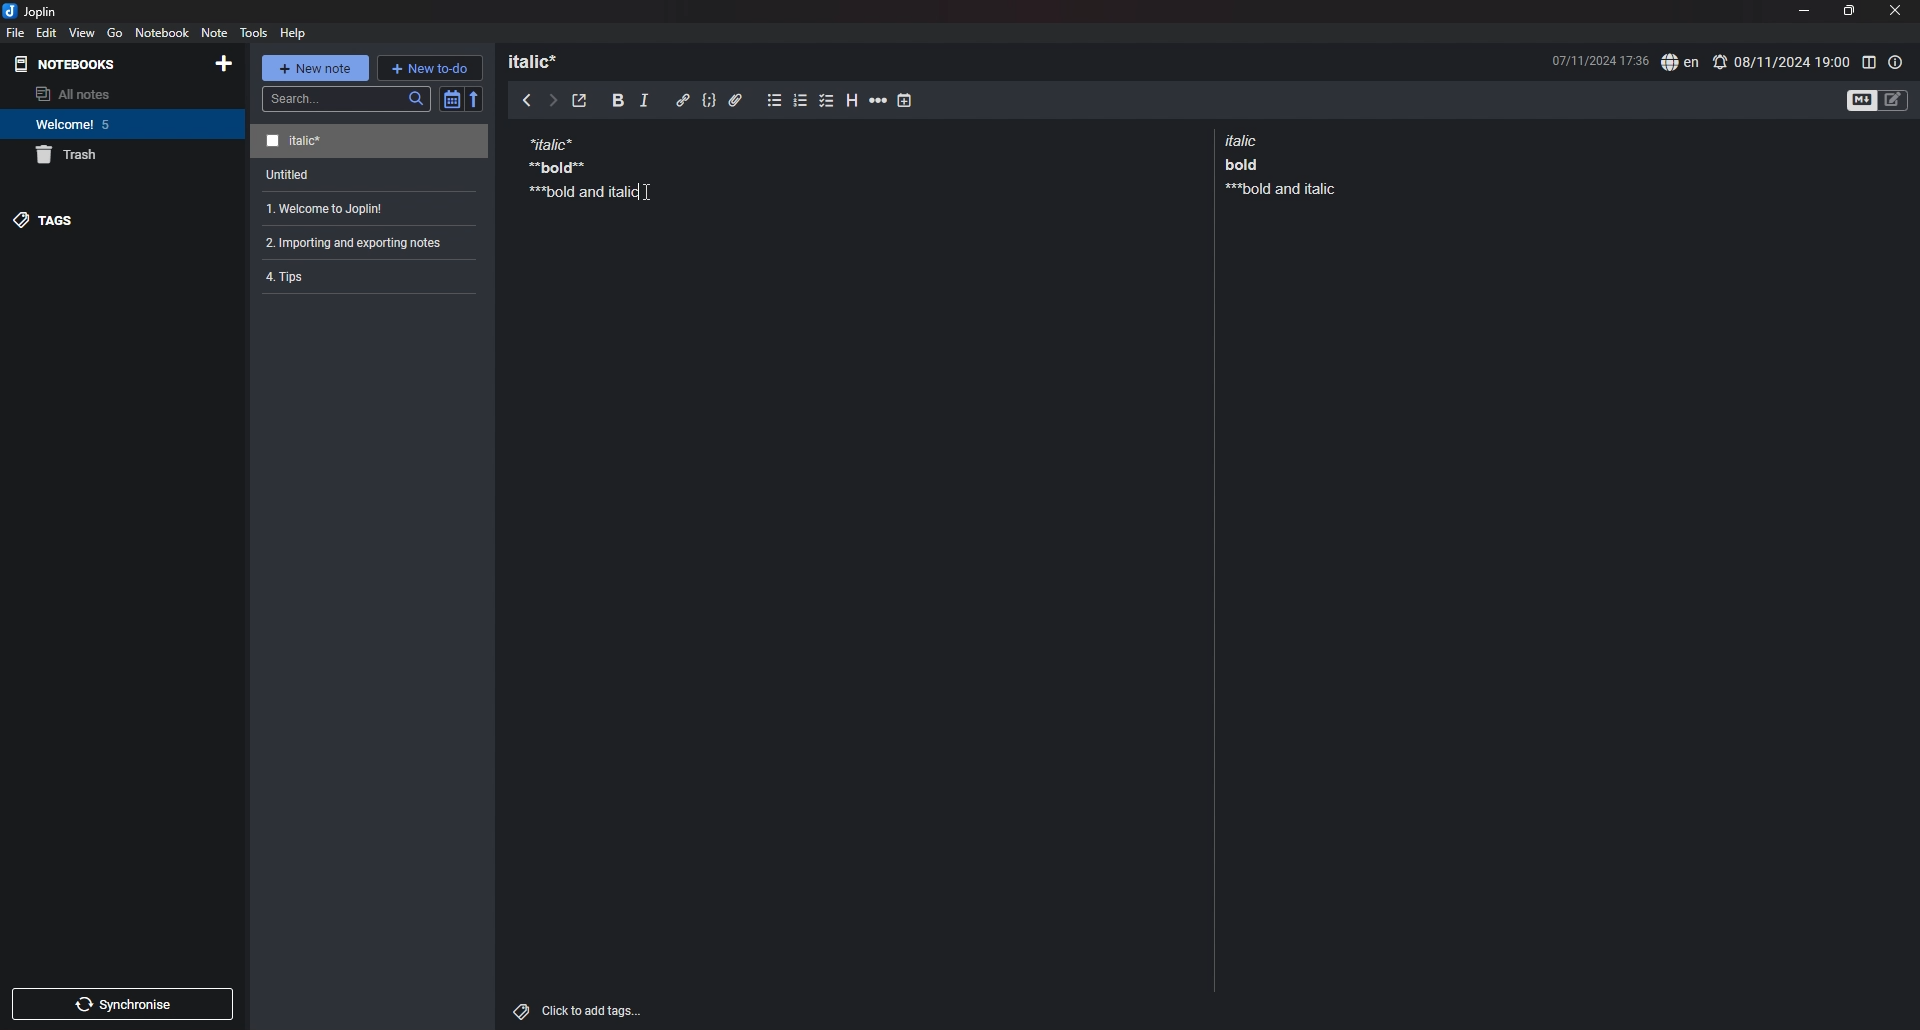  I want to click on help, so click(295, 32).